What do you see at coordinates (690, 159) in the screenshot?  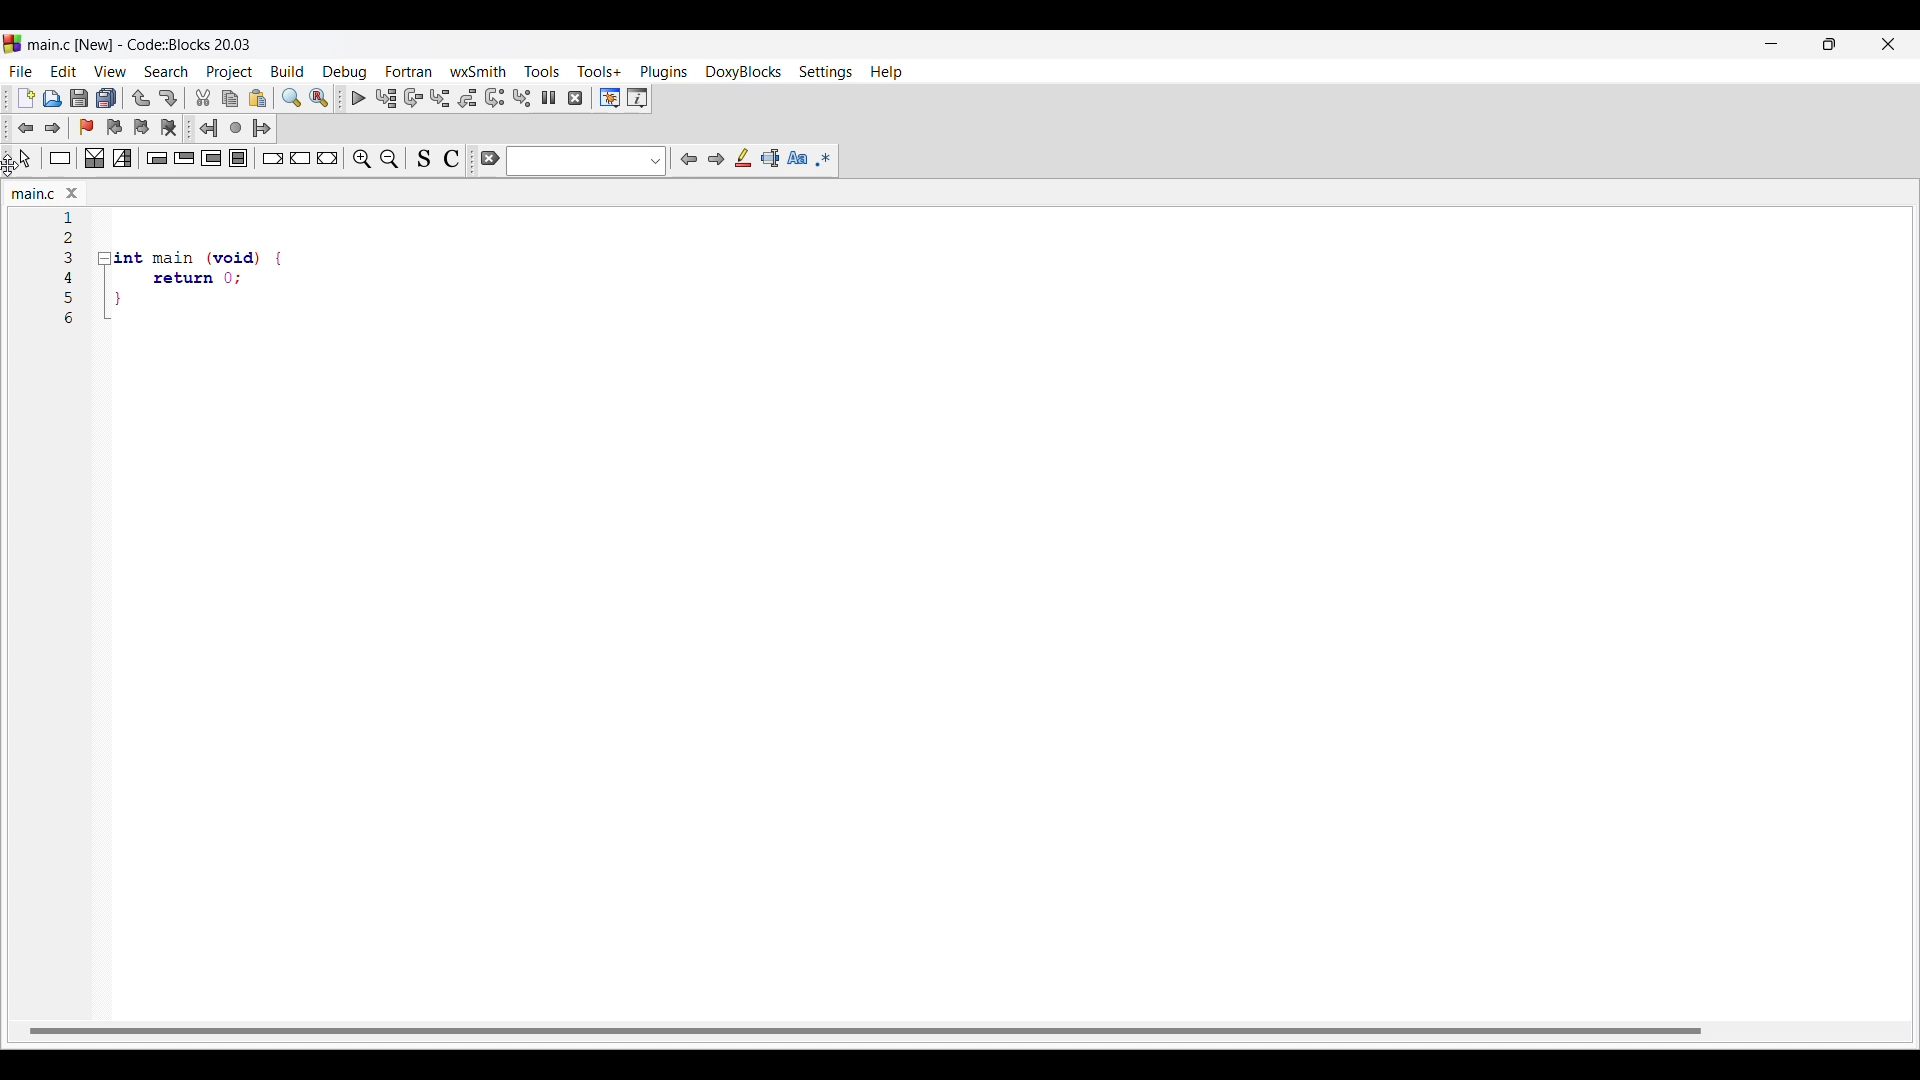 I see `Previous` at bounding box center [690, 159].